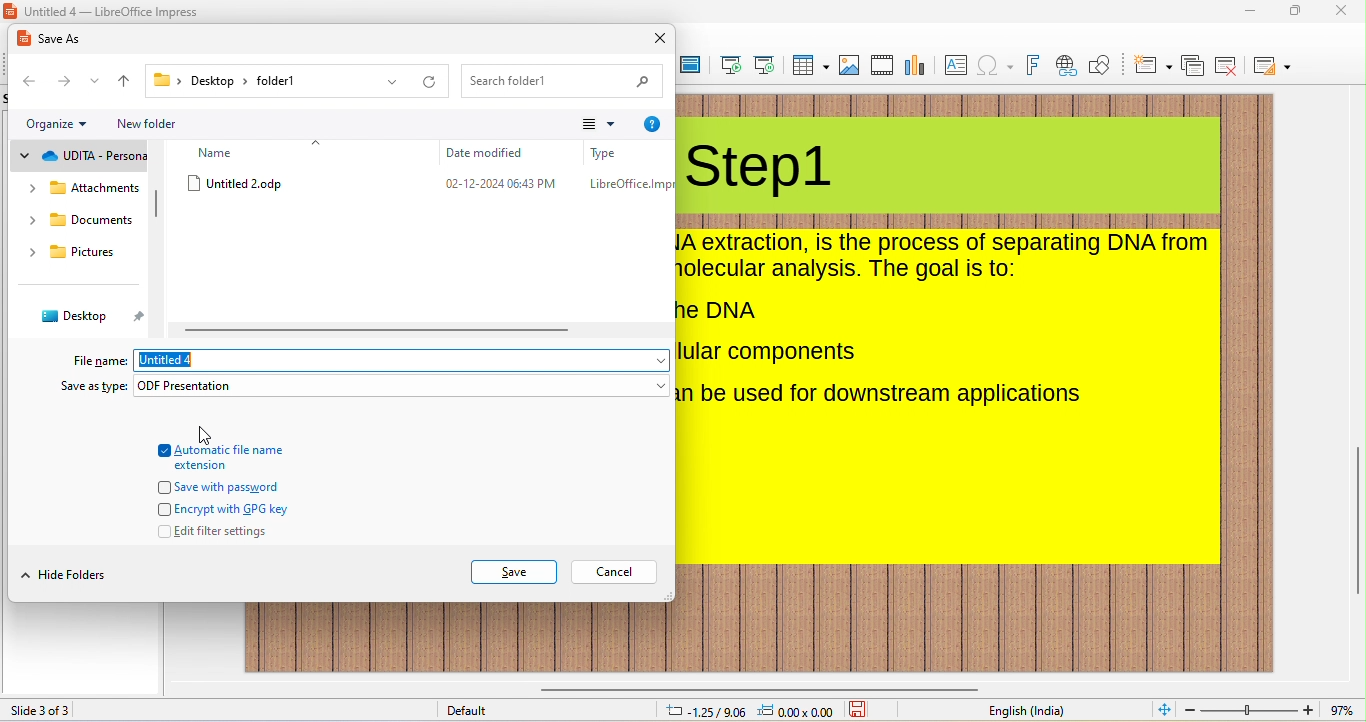 This screenshot has height=722, width=1366. What do you see at coordinates (97, 157) in the screenshot?
I see `udita personal` at bounding box center [97, 157].